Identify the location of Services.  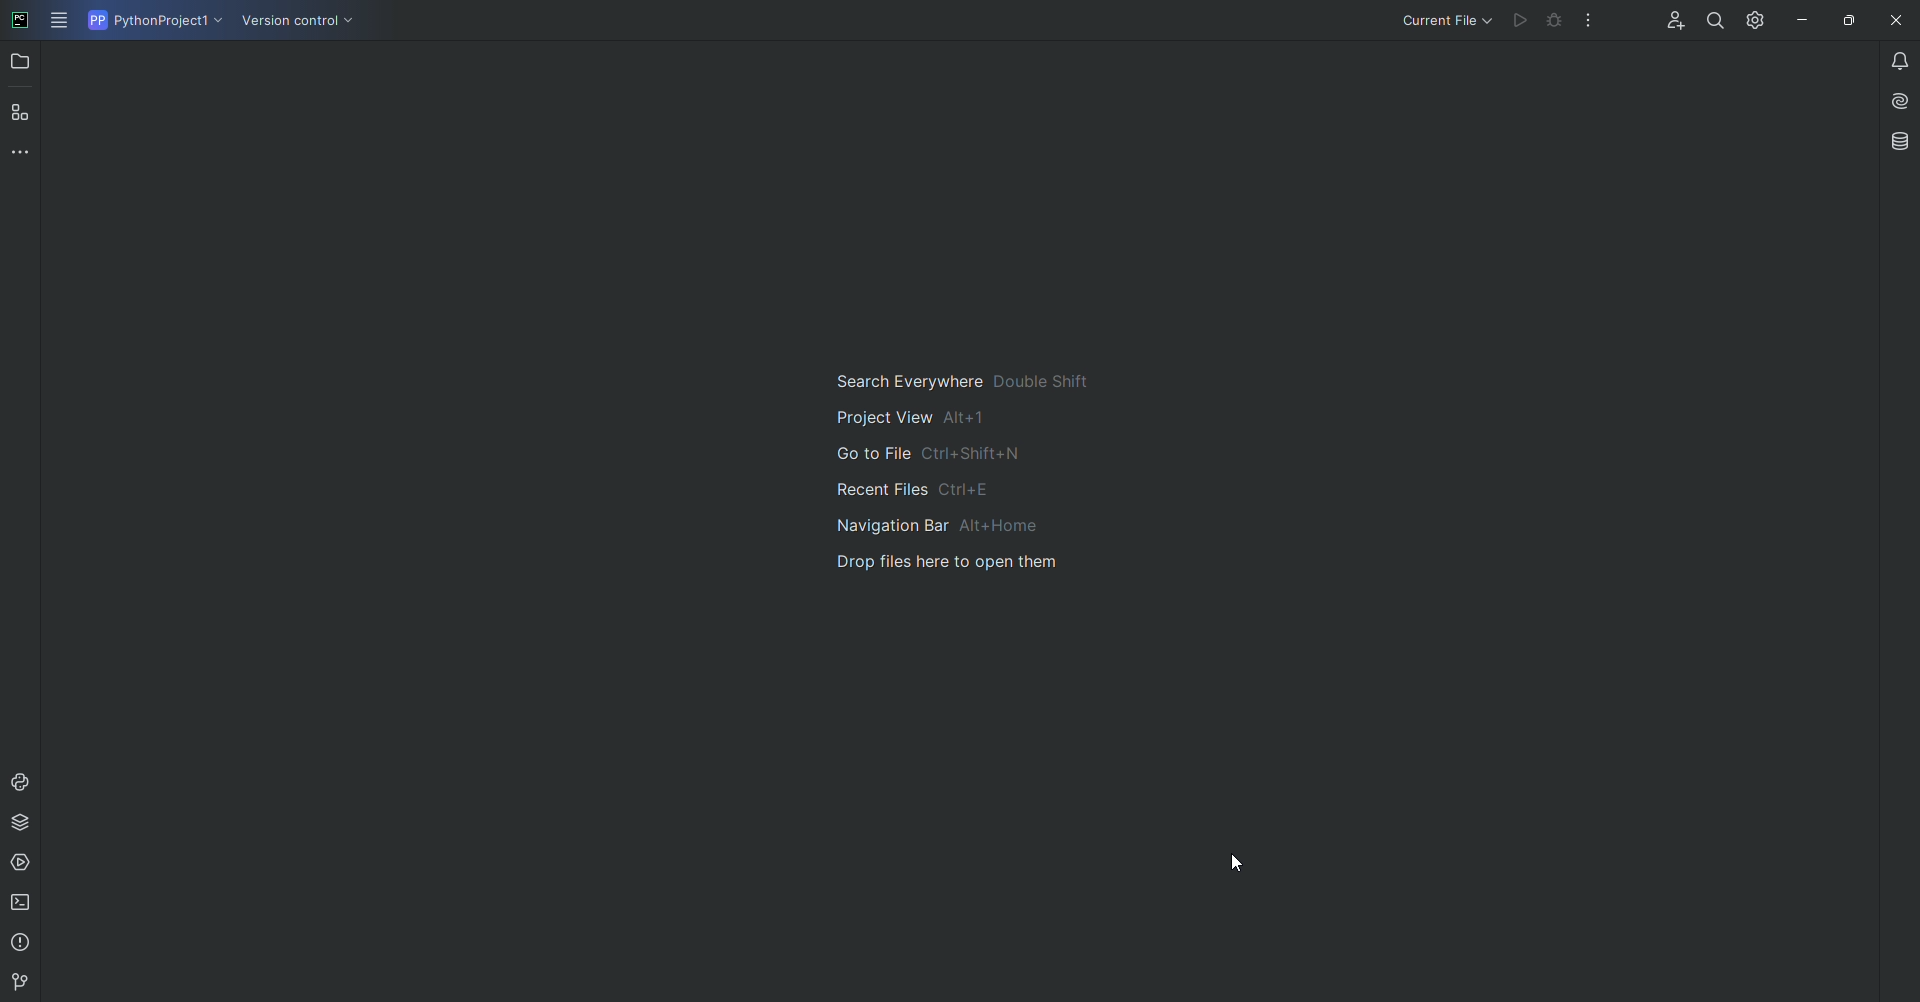
(23, 863).